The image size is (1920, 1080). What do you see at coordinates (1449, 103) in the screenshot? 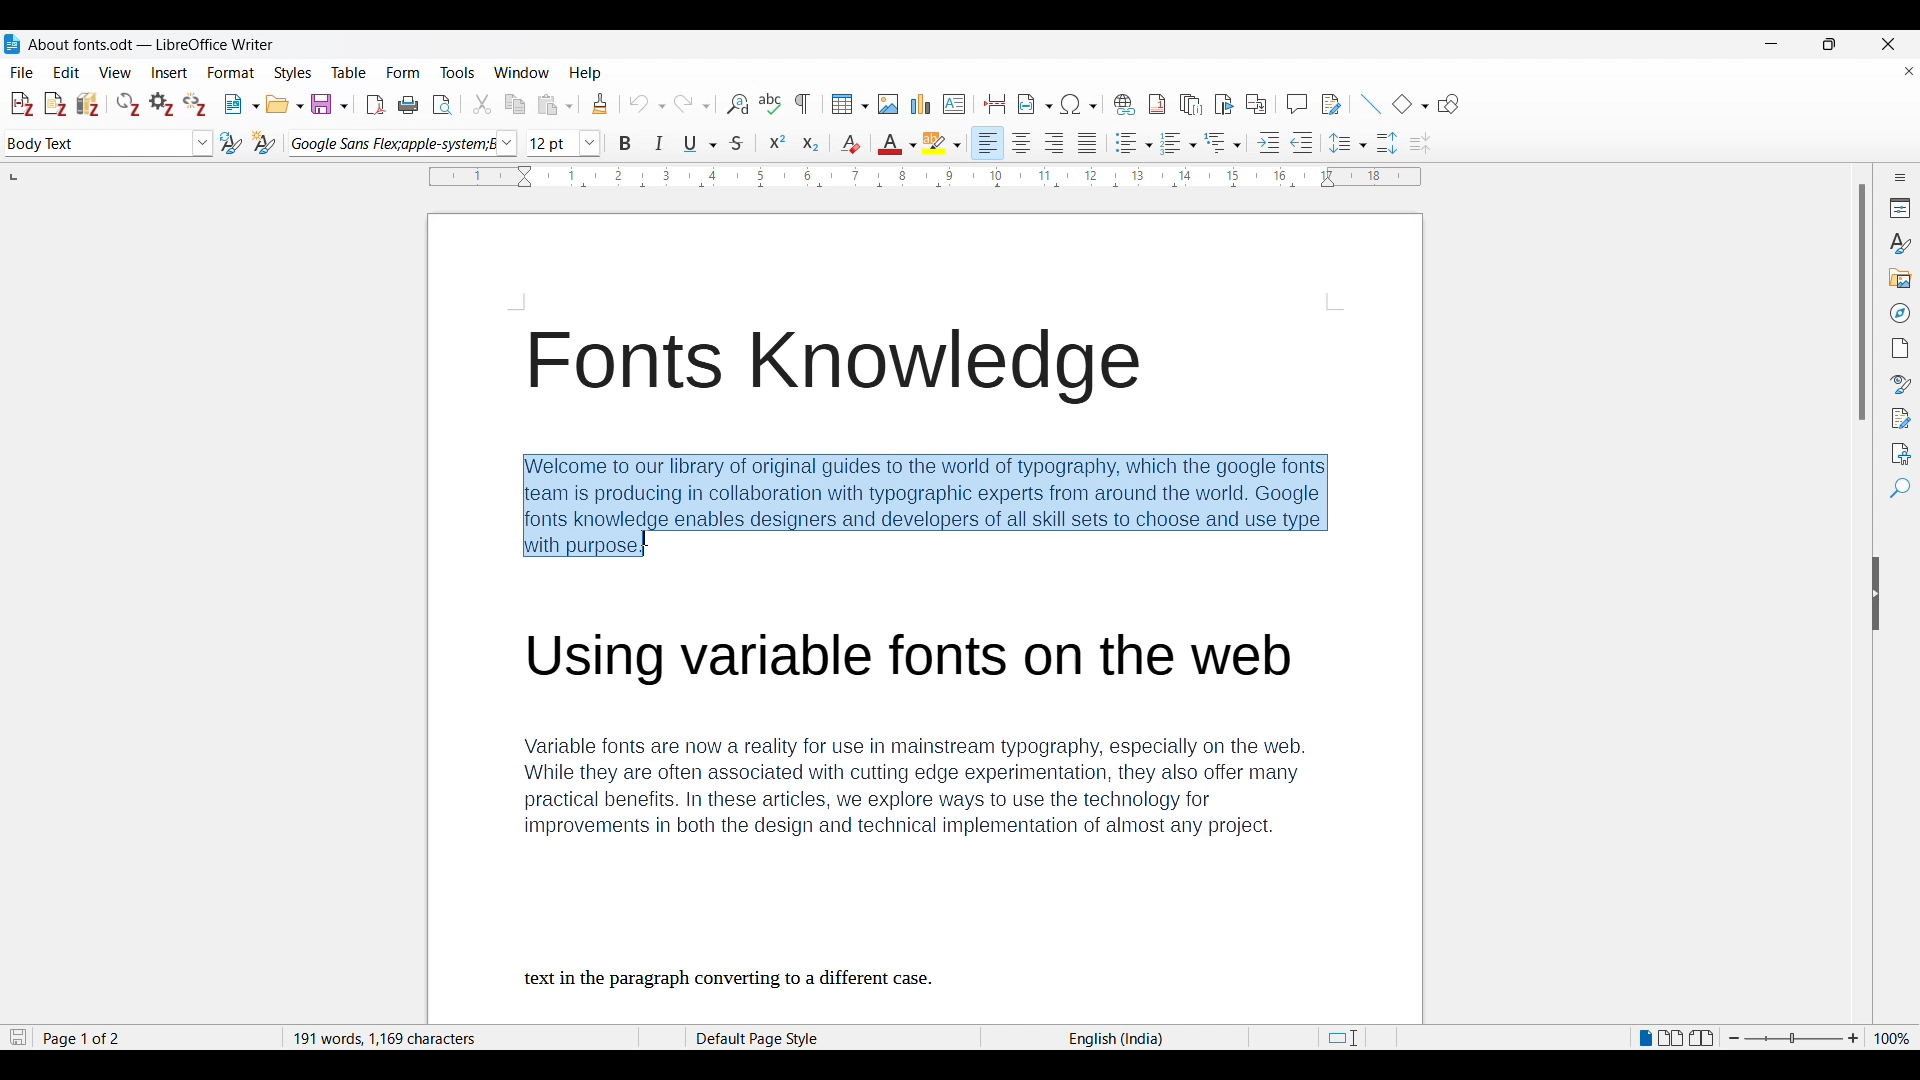
I see `Show draw functions` at bounding box center [1449, 103].